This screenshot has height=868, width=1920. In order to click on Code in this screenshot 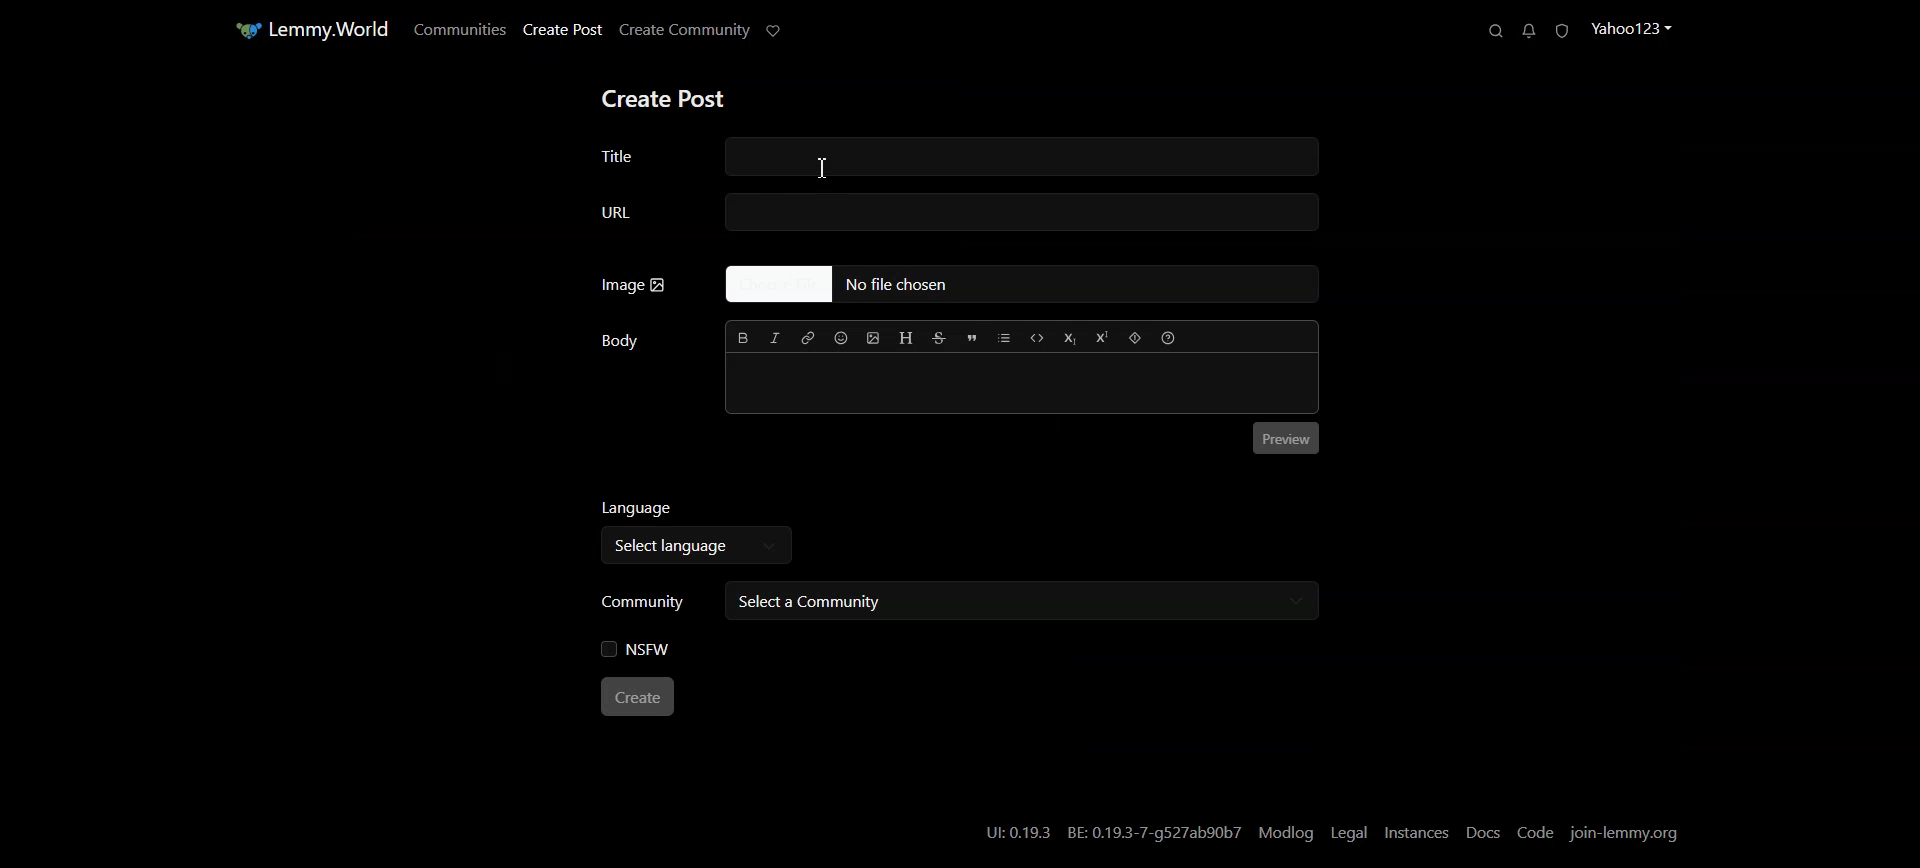, I will do `click(1537, 832)`.